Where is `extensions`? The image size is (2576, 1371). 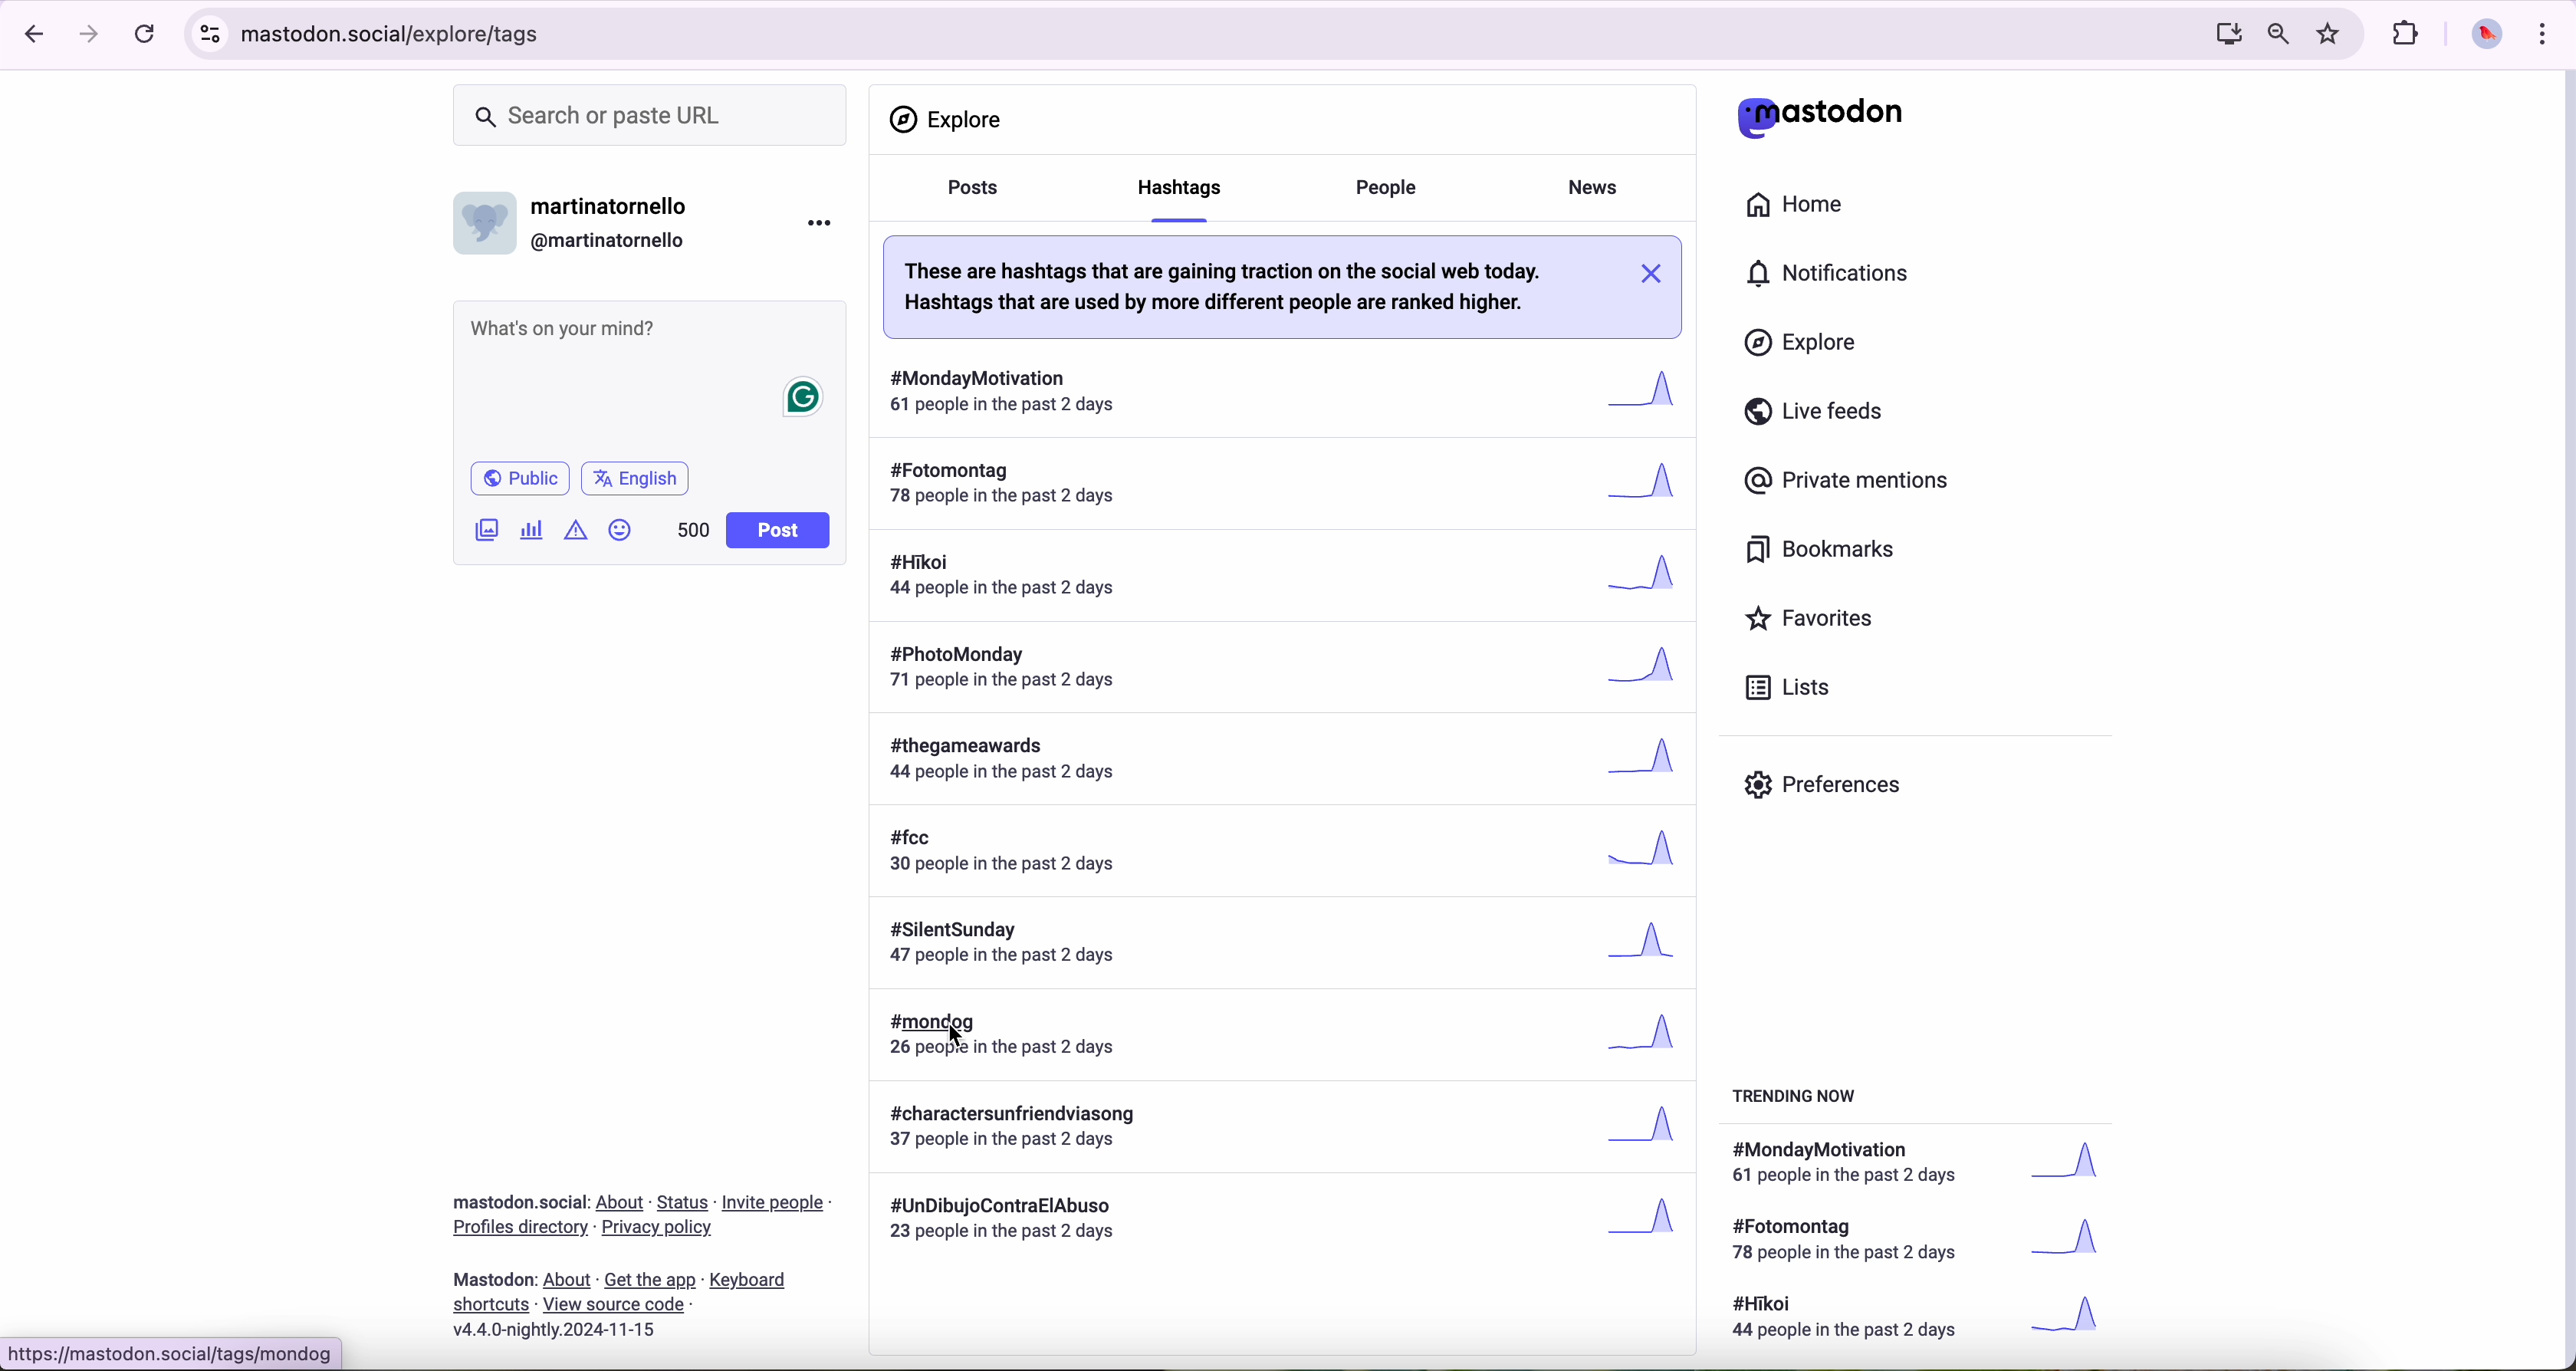
extensions is located at coordinates (2407, 35).